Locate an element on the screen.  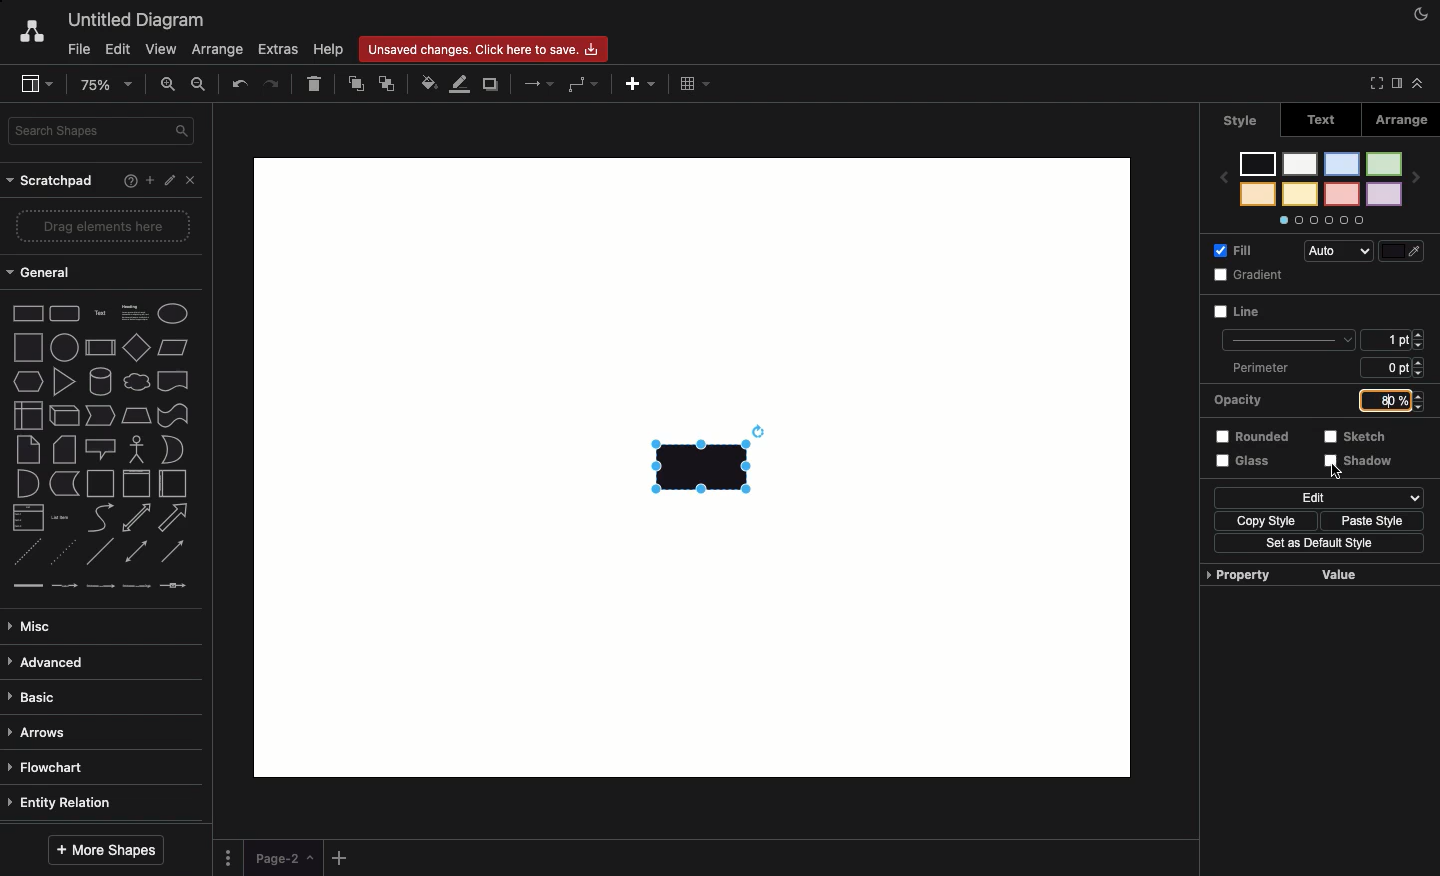
color 4 is located at coordinates (1341, 195).